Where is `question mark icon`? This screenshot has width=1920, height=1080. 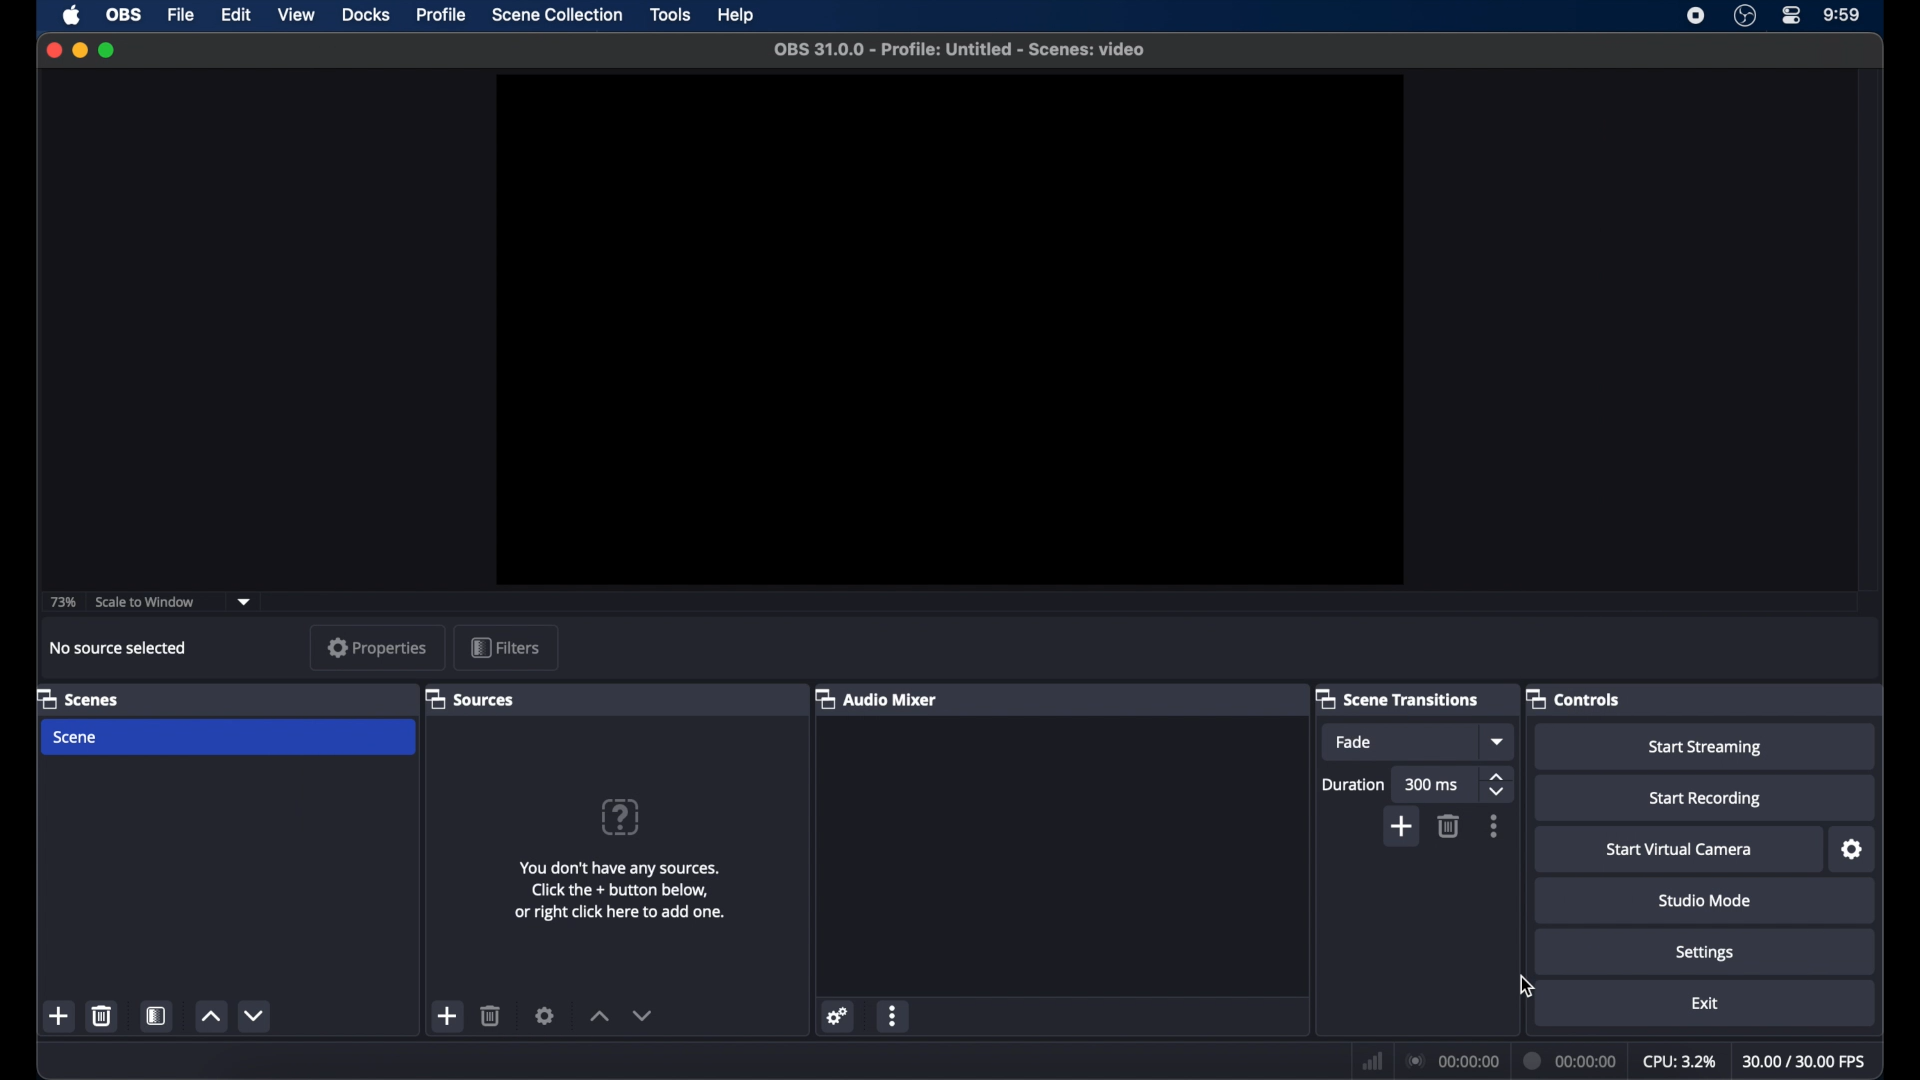
question mark icon is located at coordinates (622, 816).